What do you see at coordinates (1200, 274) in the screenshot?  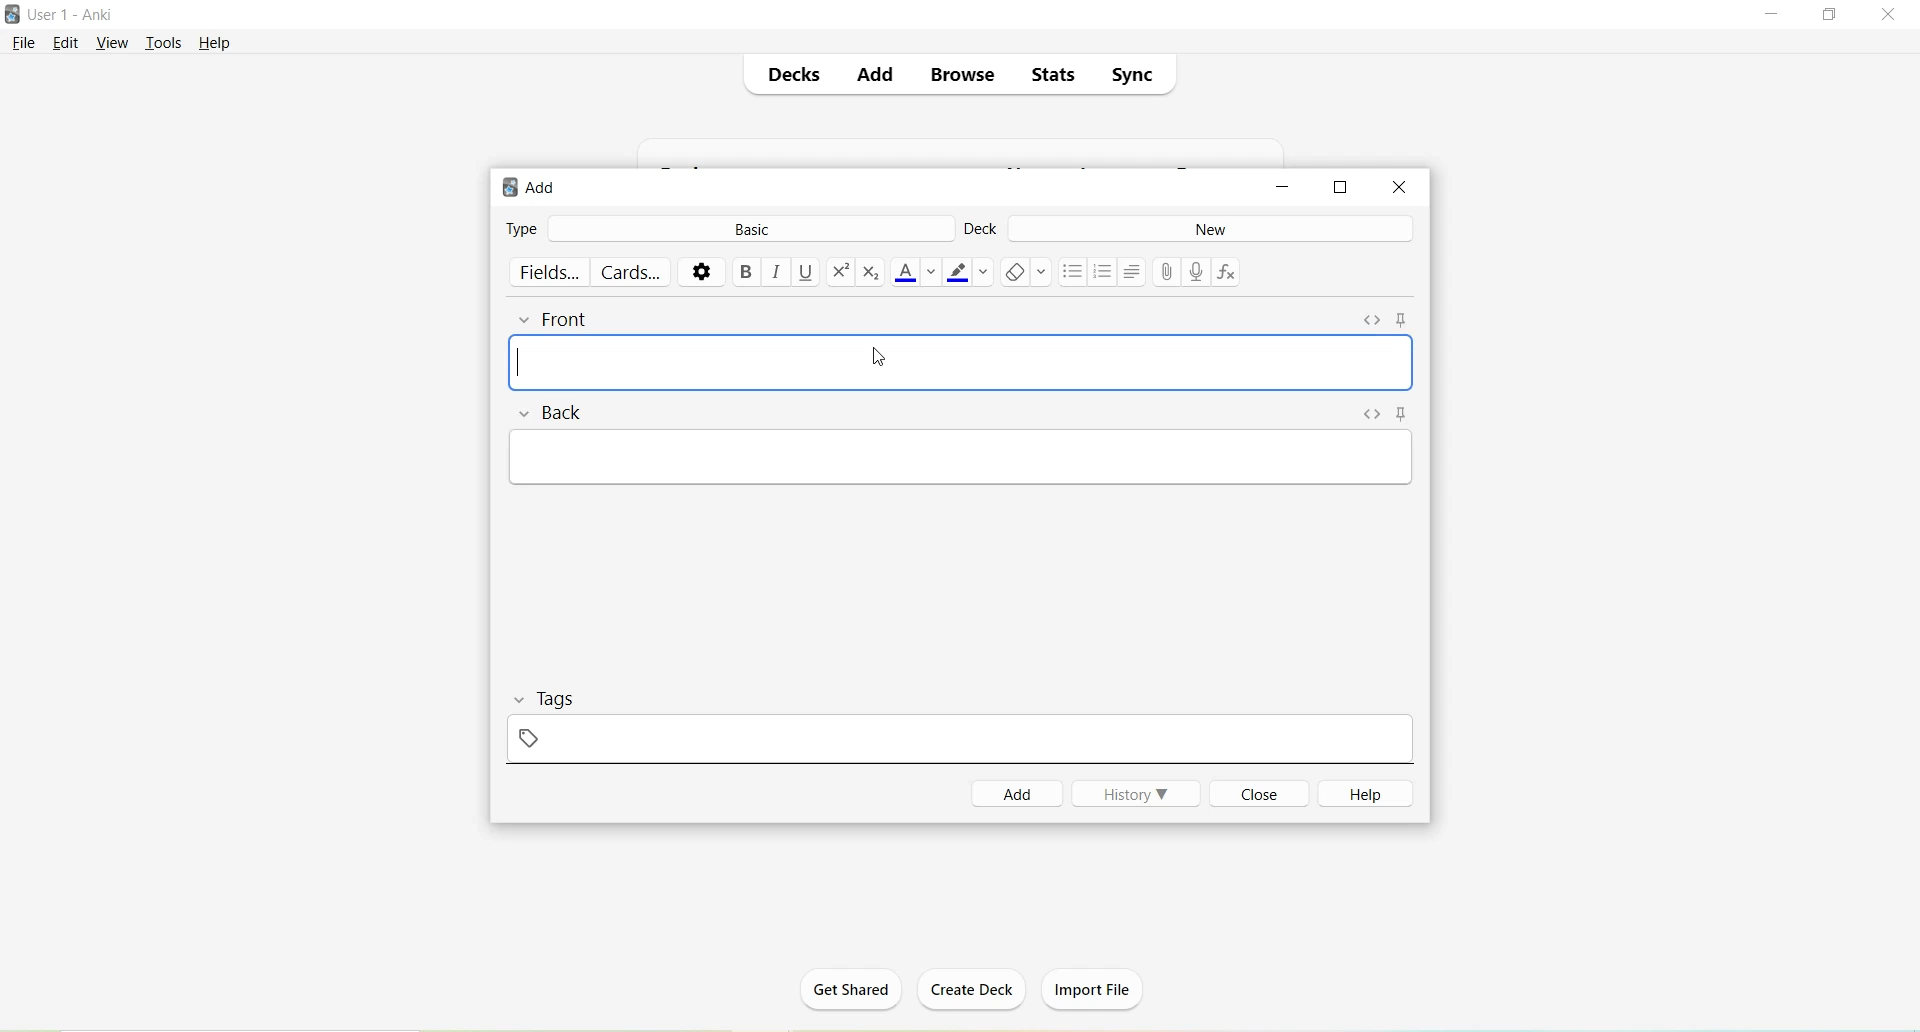 I see `Record Audio` at bounding box center [1200, 274].